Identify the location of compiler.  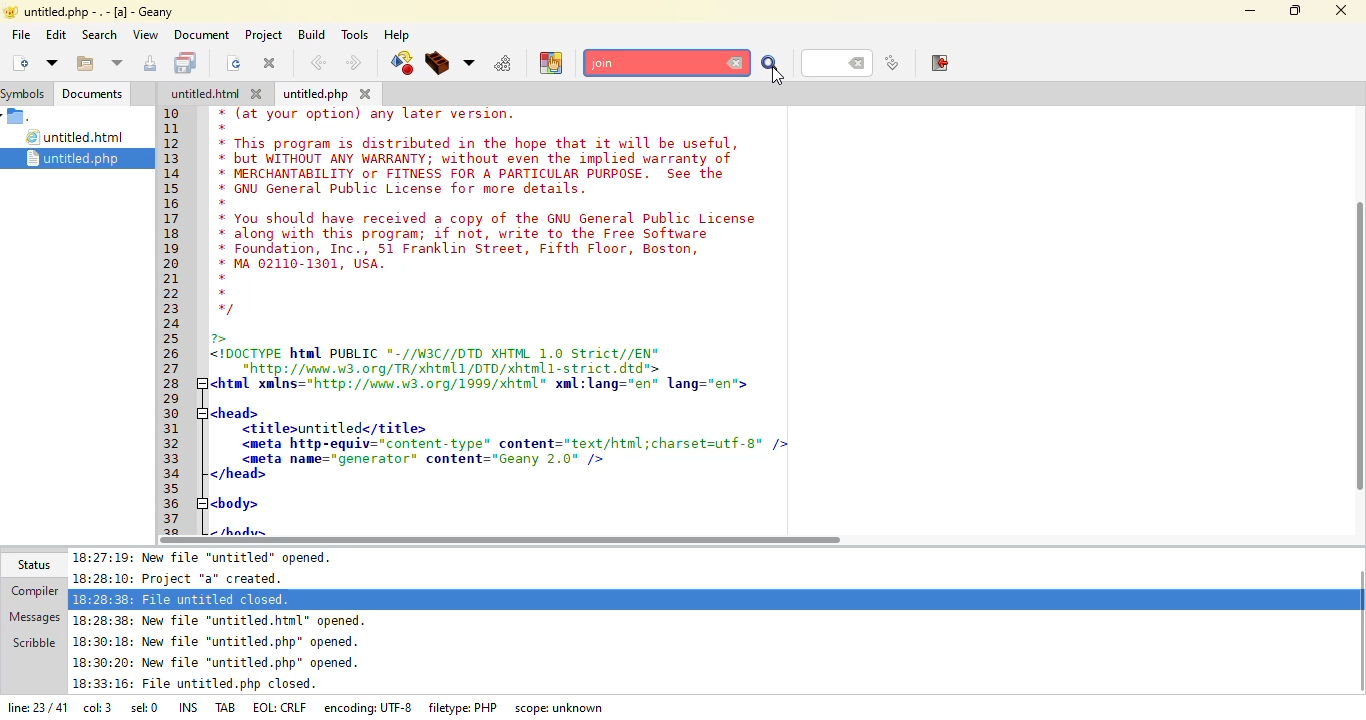
(30, 592).